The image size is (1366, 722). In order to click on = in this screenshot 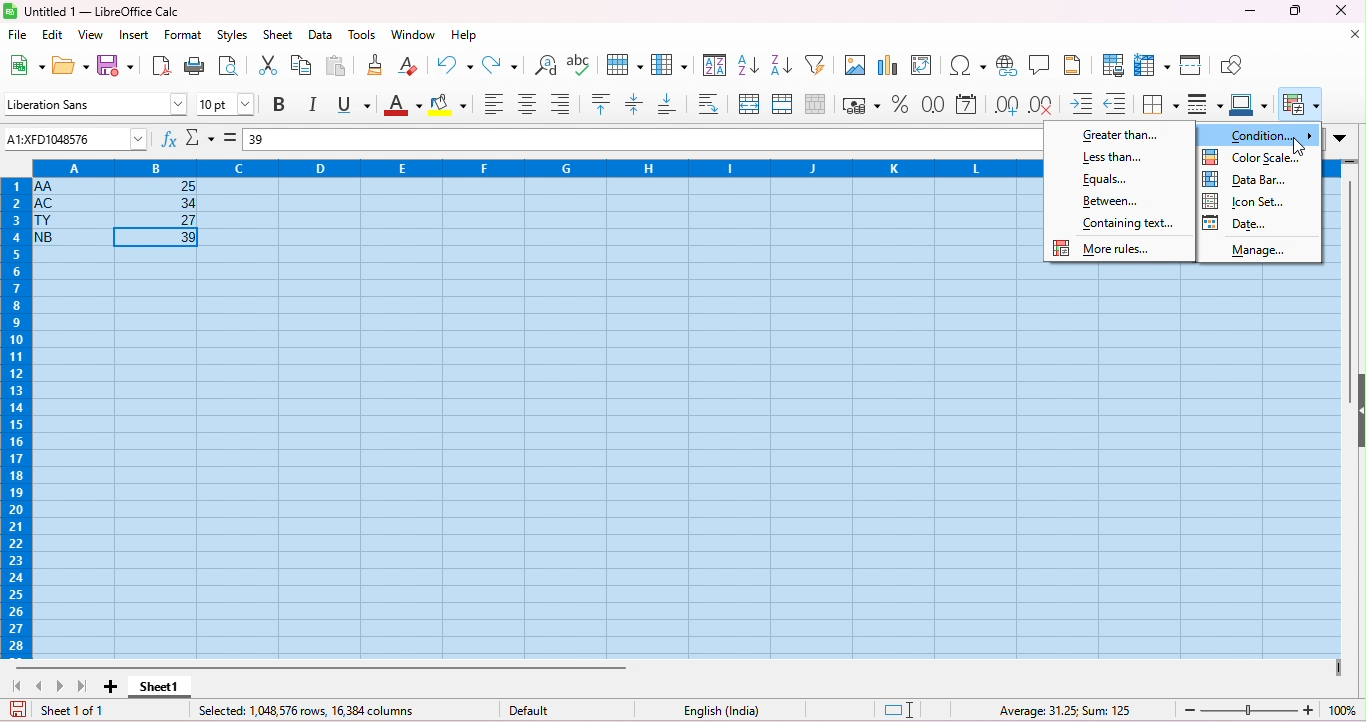, I will do `click(231, 138)`.